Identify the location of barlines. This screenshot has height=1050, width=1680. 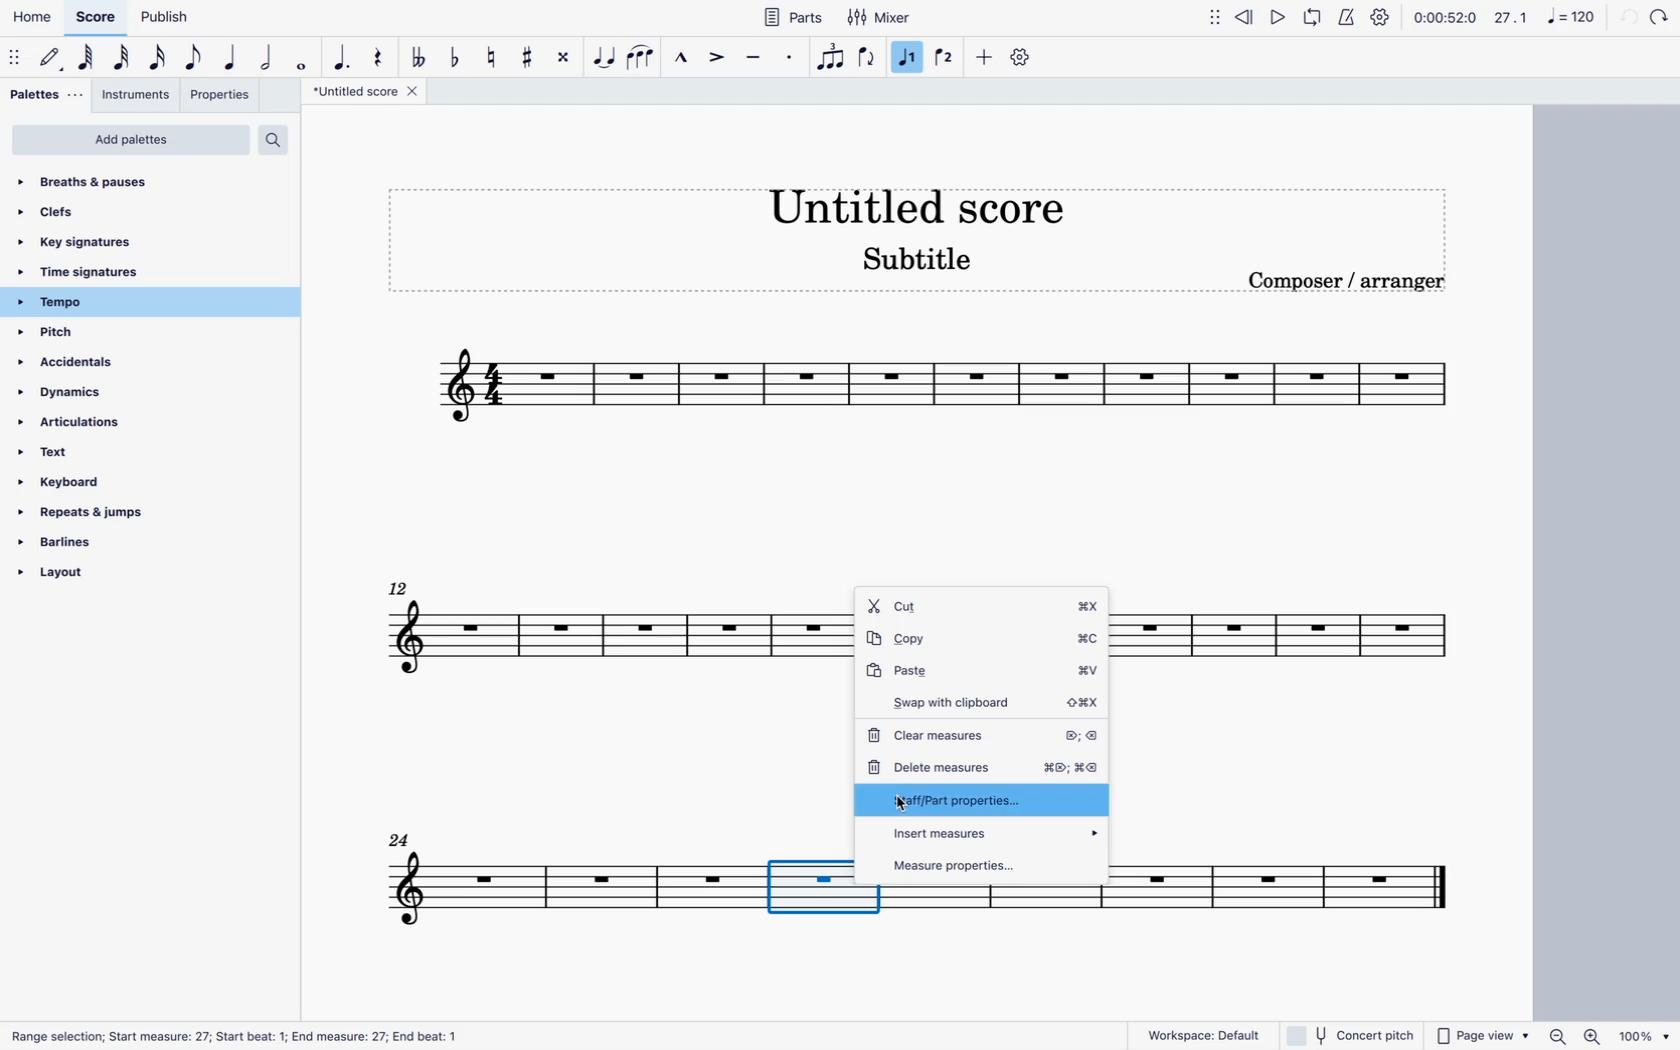
(125, 542).